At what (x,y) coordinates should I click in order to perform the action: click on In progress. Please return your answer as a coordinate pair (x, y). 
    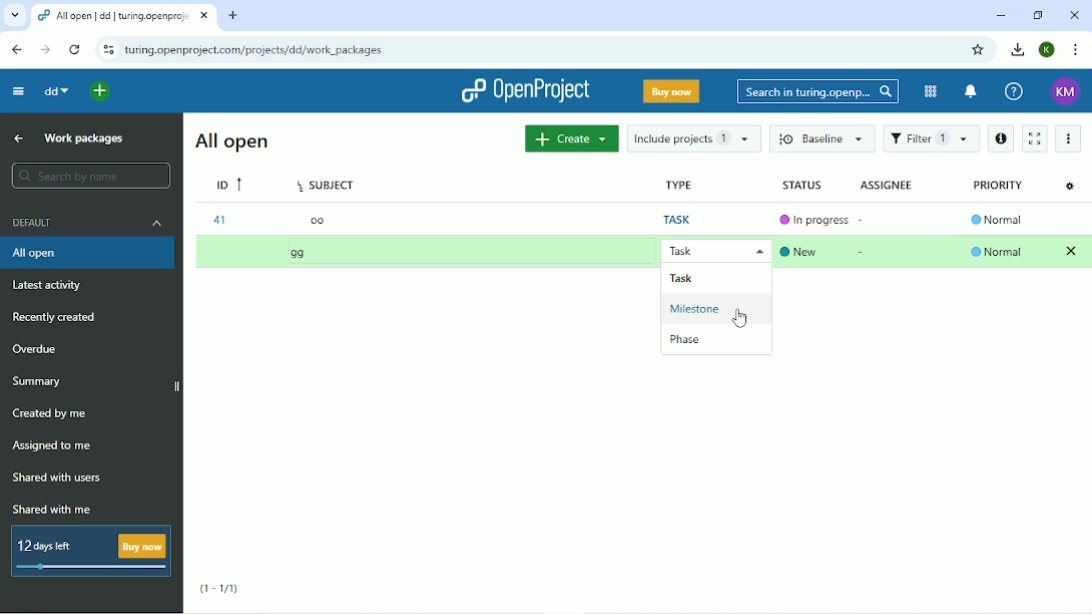
    Looking at the image, I should click on (810, 220).